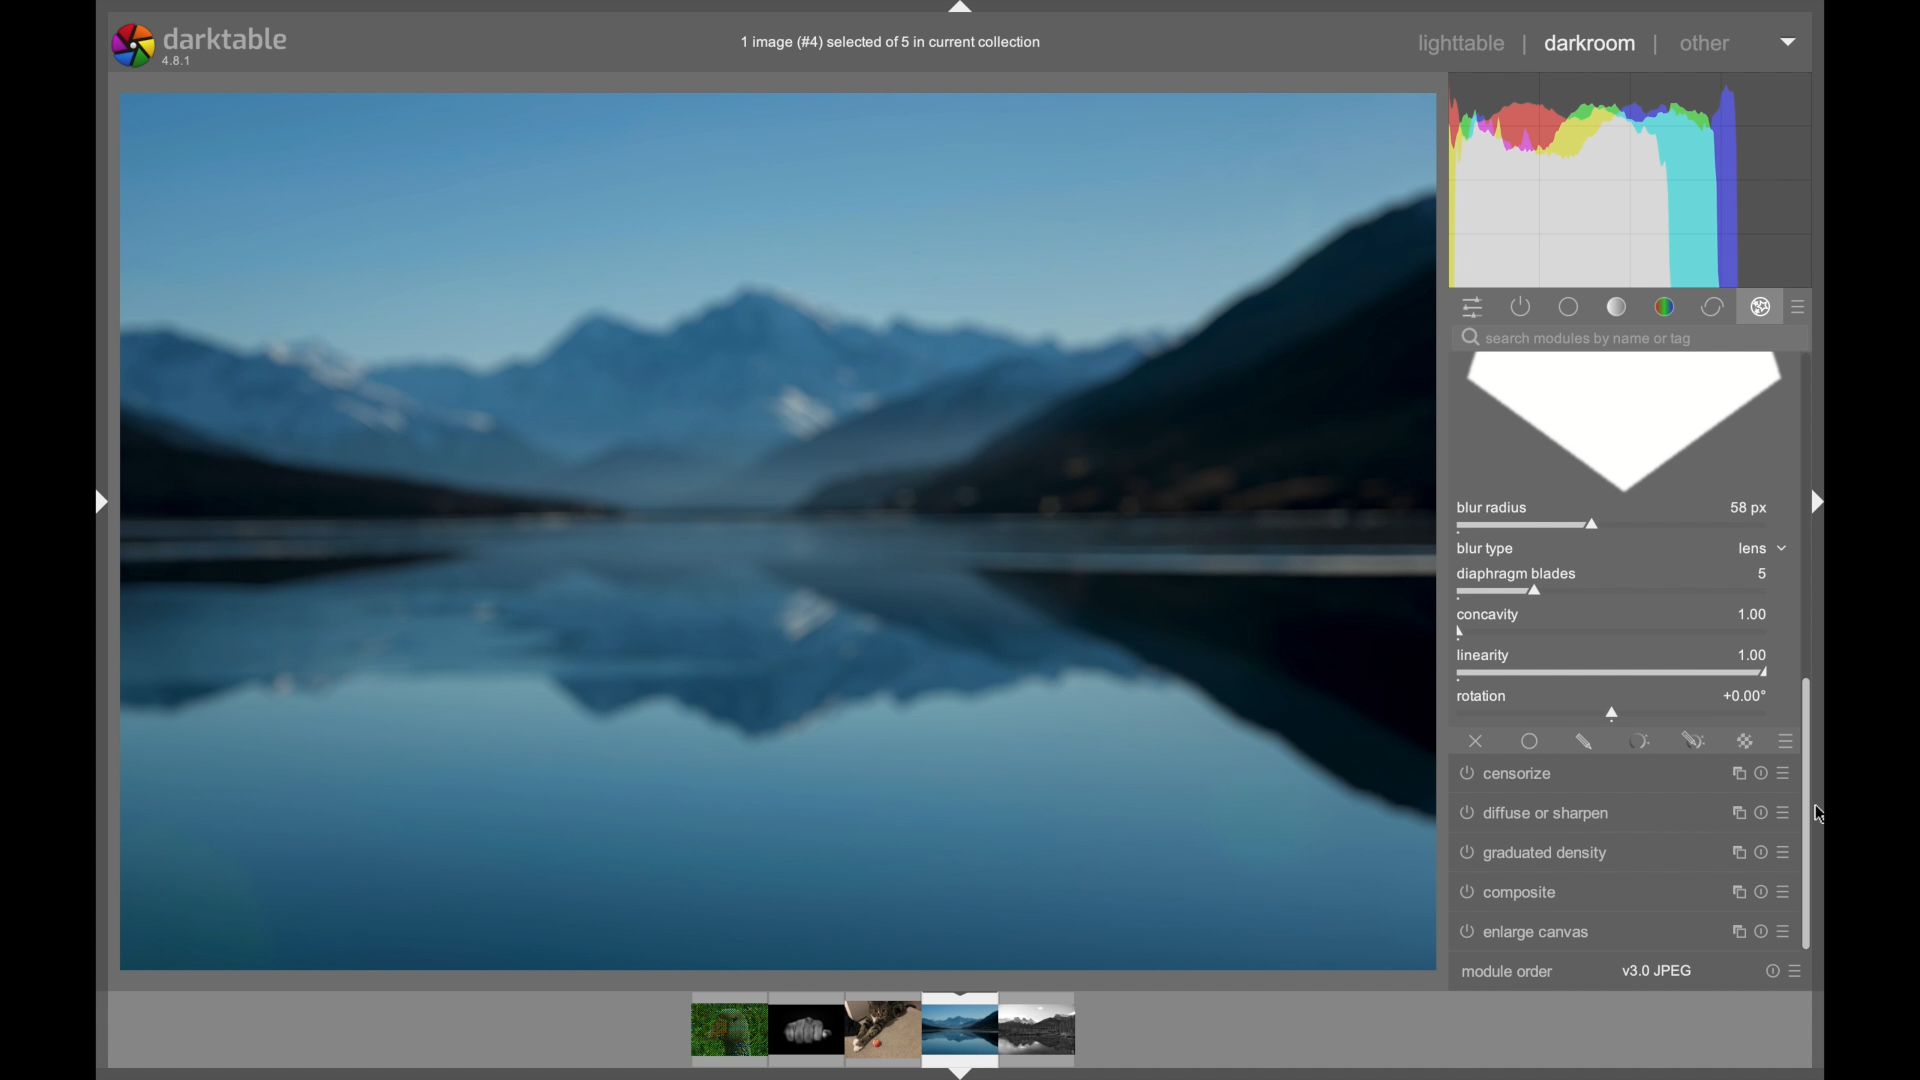 This screenshot has width=1920, height=1080. Describe the element at coordinates (1506, 972) in the screenshot. I see `module order` at that location.